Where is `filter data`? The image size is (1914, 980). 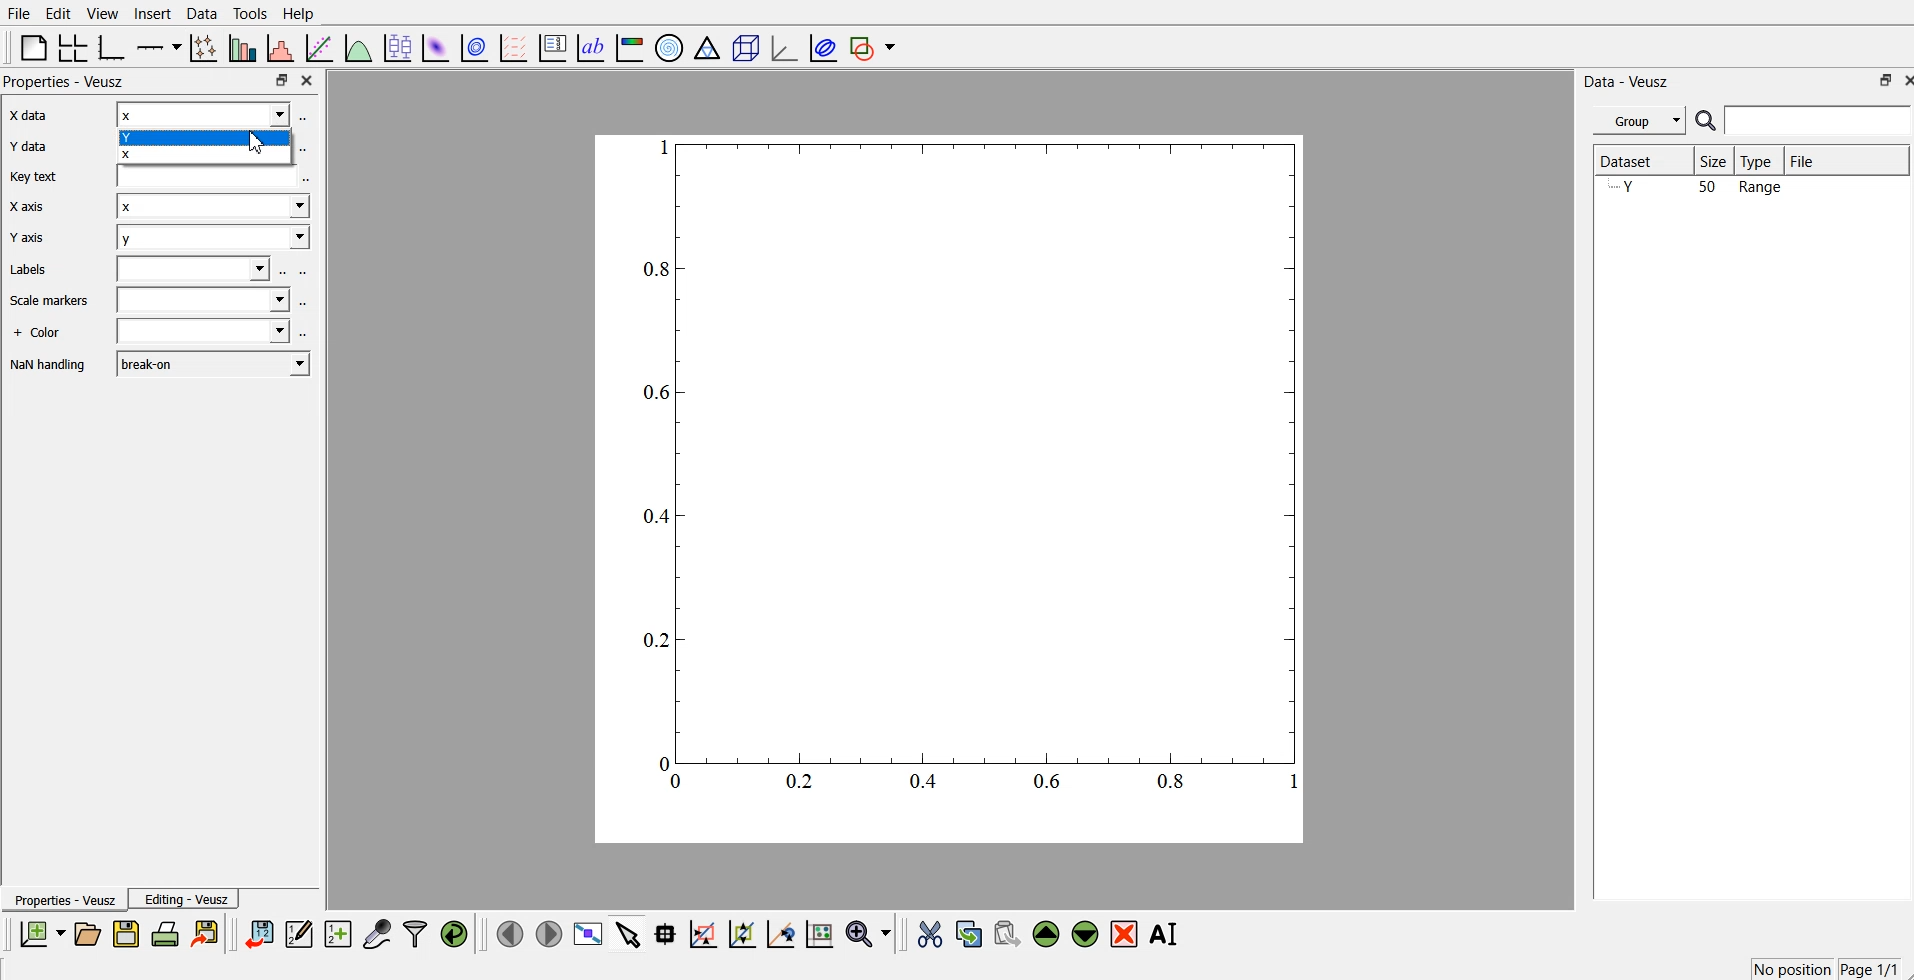 filter data is located at coordinates (415, 934).